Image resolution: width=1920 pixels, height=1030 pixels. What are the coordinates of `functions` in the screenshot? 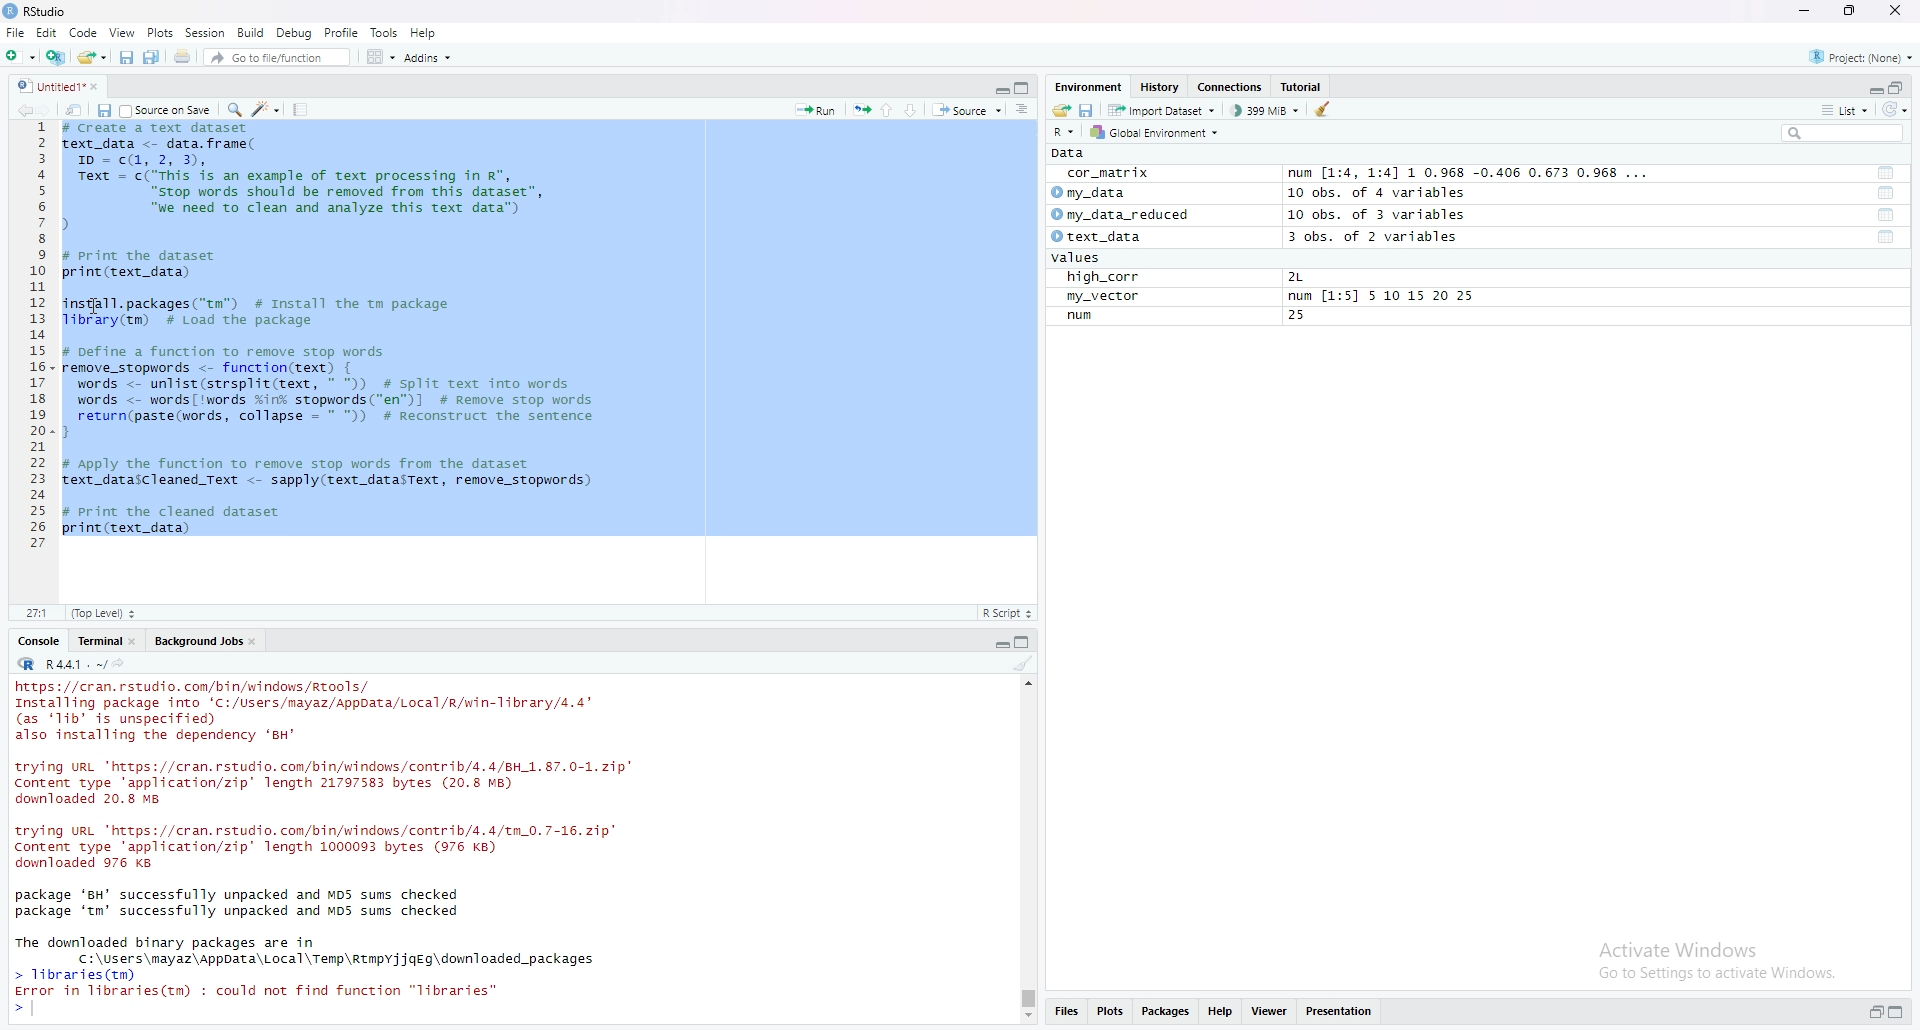 It's located at (1888, 194).